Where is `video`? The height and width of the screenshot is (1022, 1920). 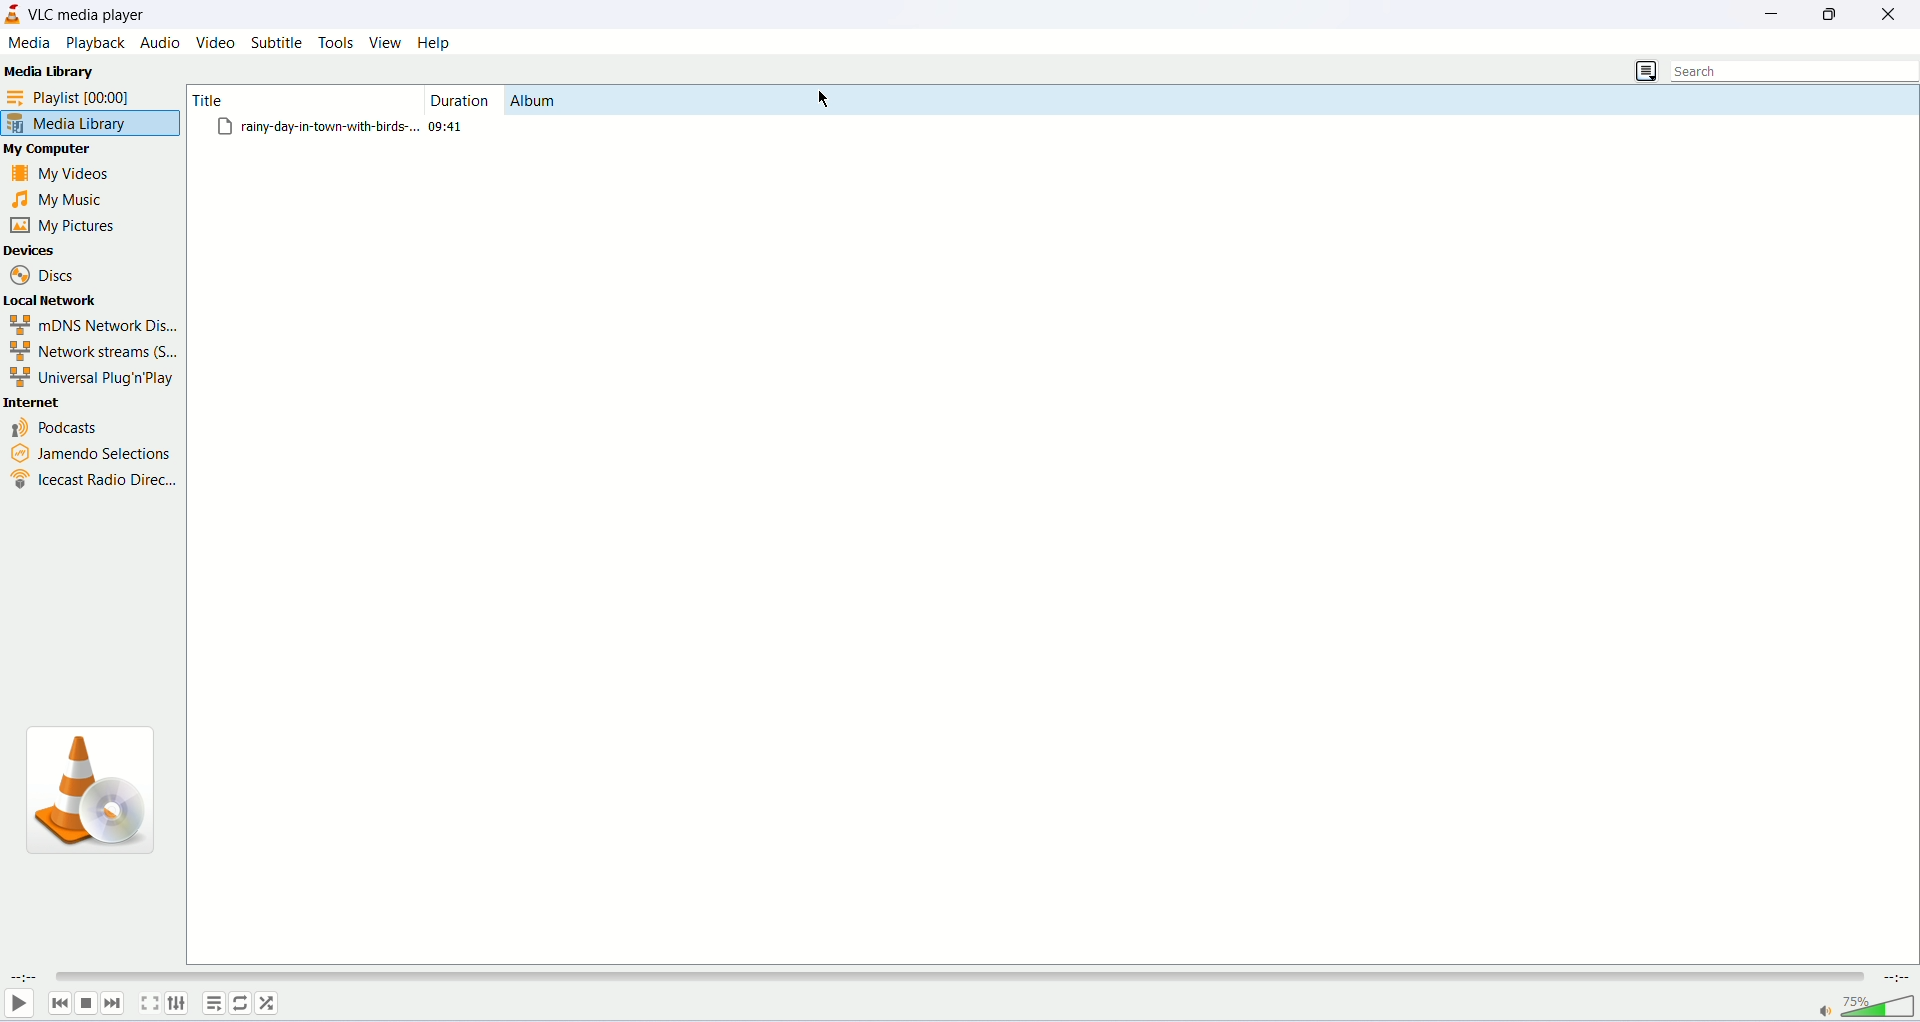 video is located at coordinates (213, 42).